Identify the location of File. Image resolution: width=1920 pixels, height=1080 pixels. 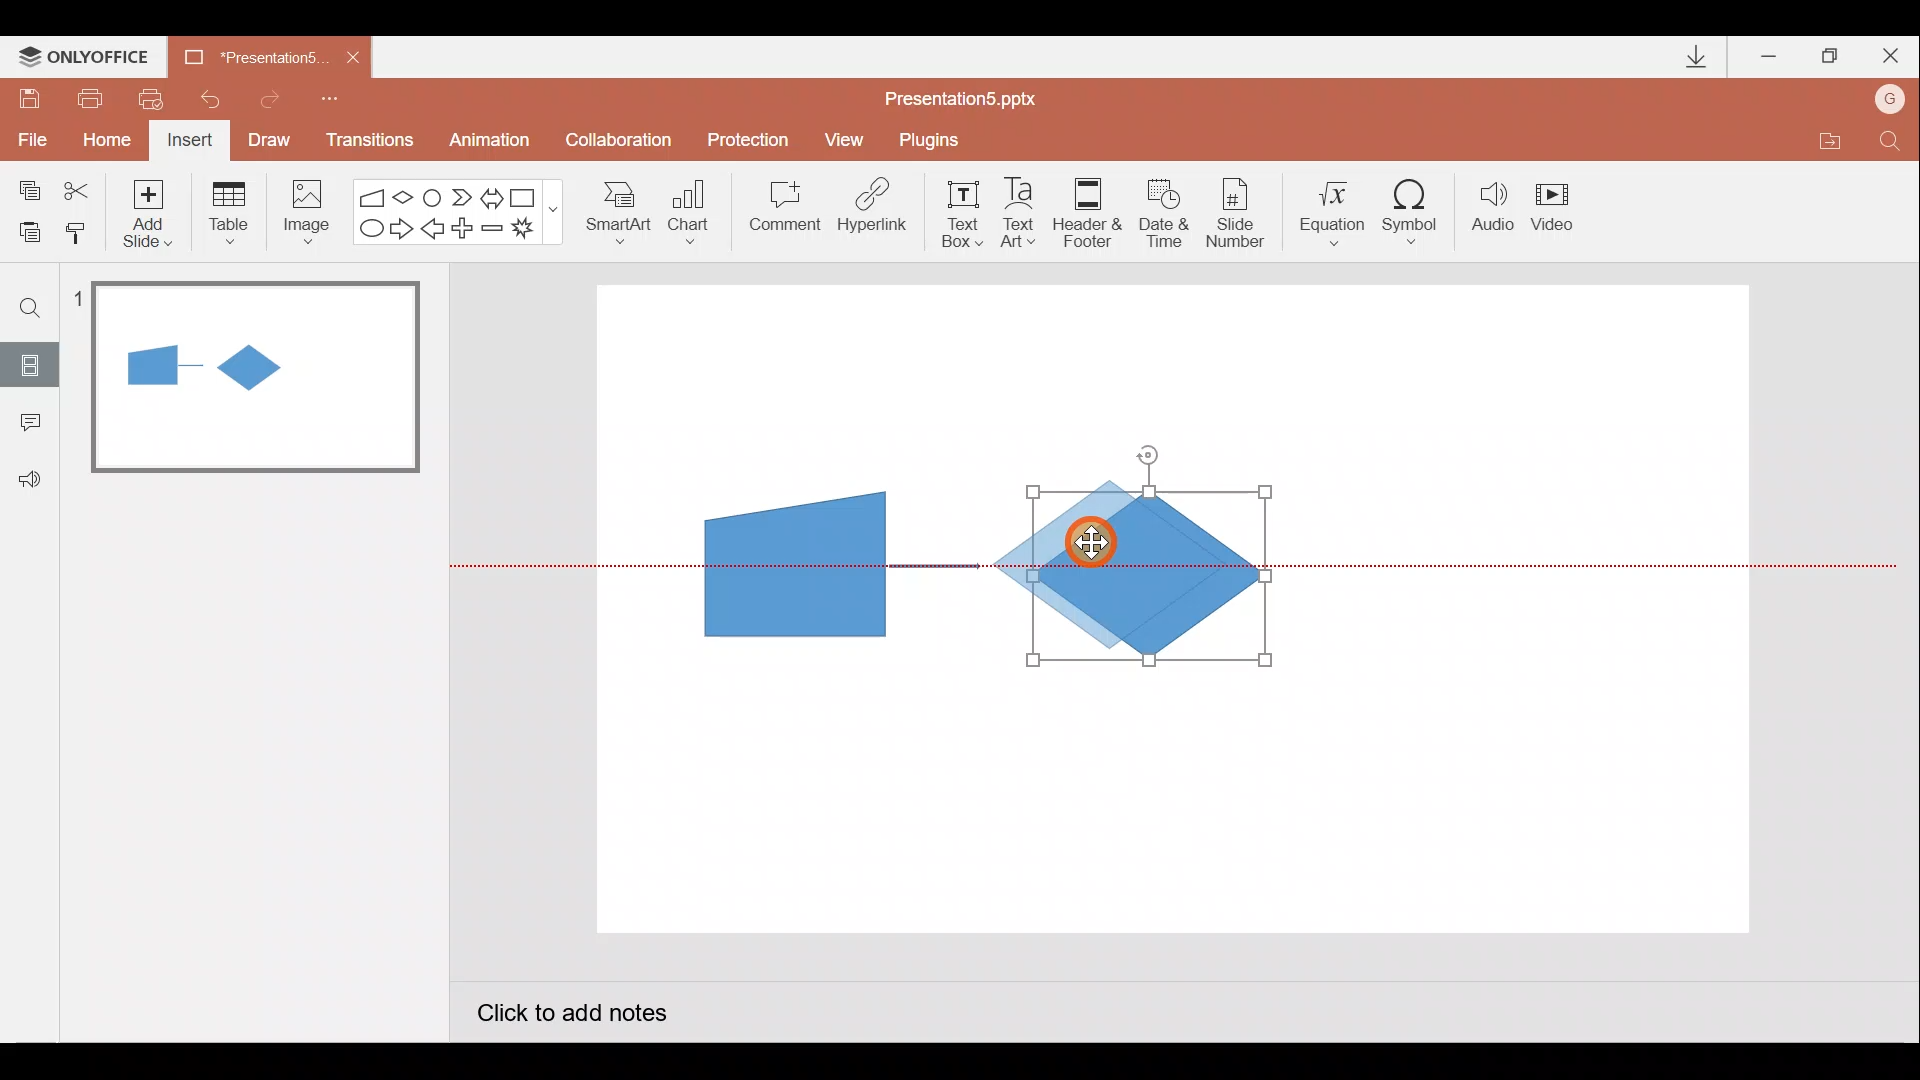
(28, 135).